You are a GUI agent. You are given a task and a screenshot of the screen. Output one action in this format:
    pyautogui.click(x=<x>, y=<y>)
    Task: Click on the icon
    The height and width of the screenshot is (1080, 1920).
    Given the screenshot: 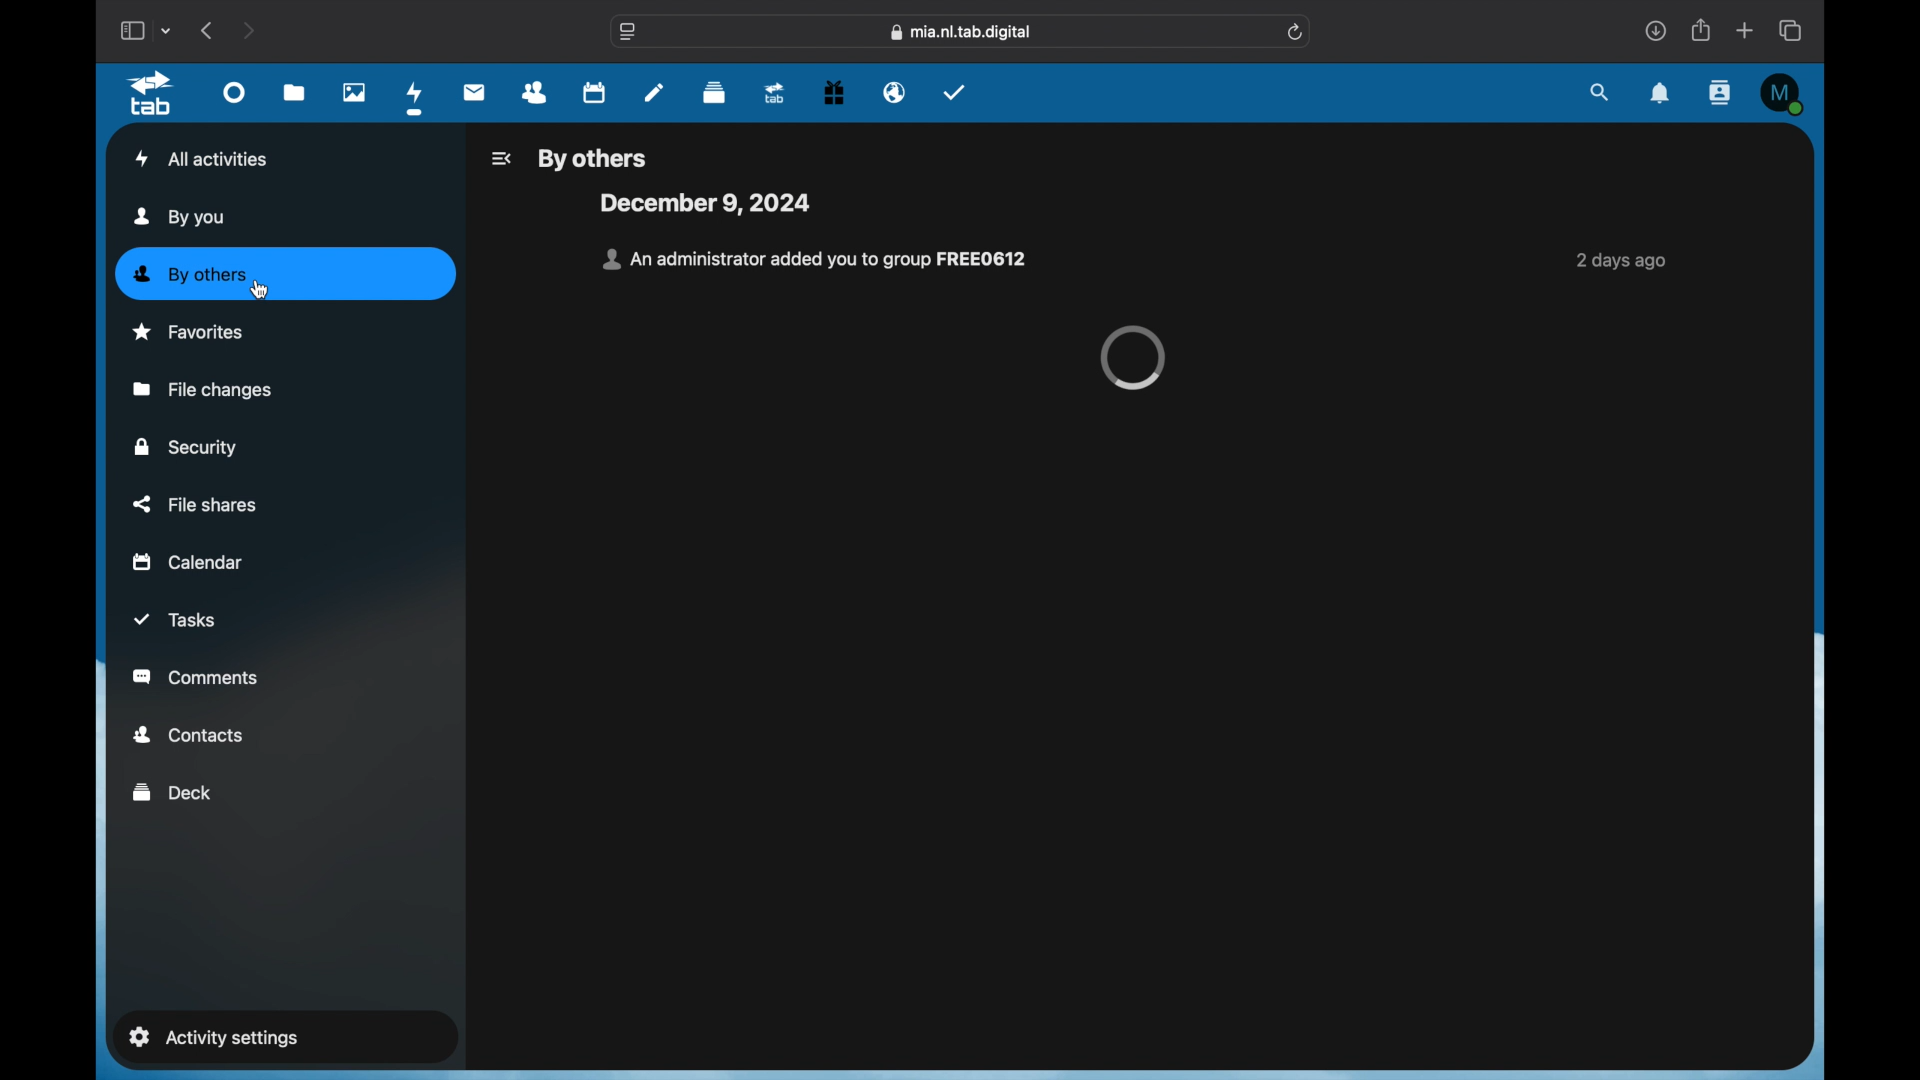 What is the action you would take?
    pyautogui.click(x=501, y=157)
    